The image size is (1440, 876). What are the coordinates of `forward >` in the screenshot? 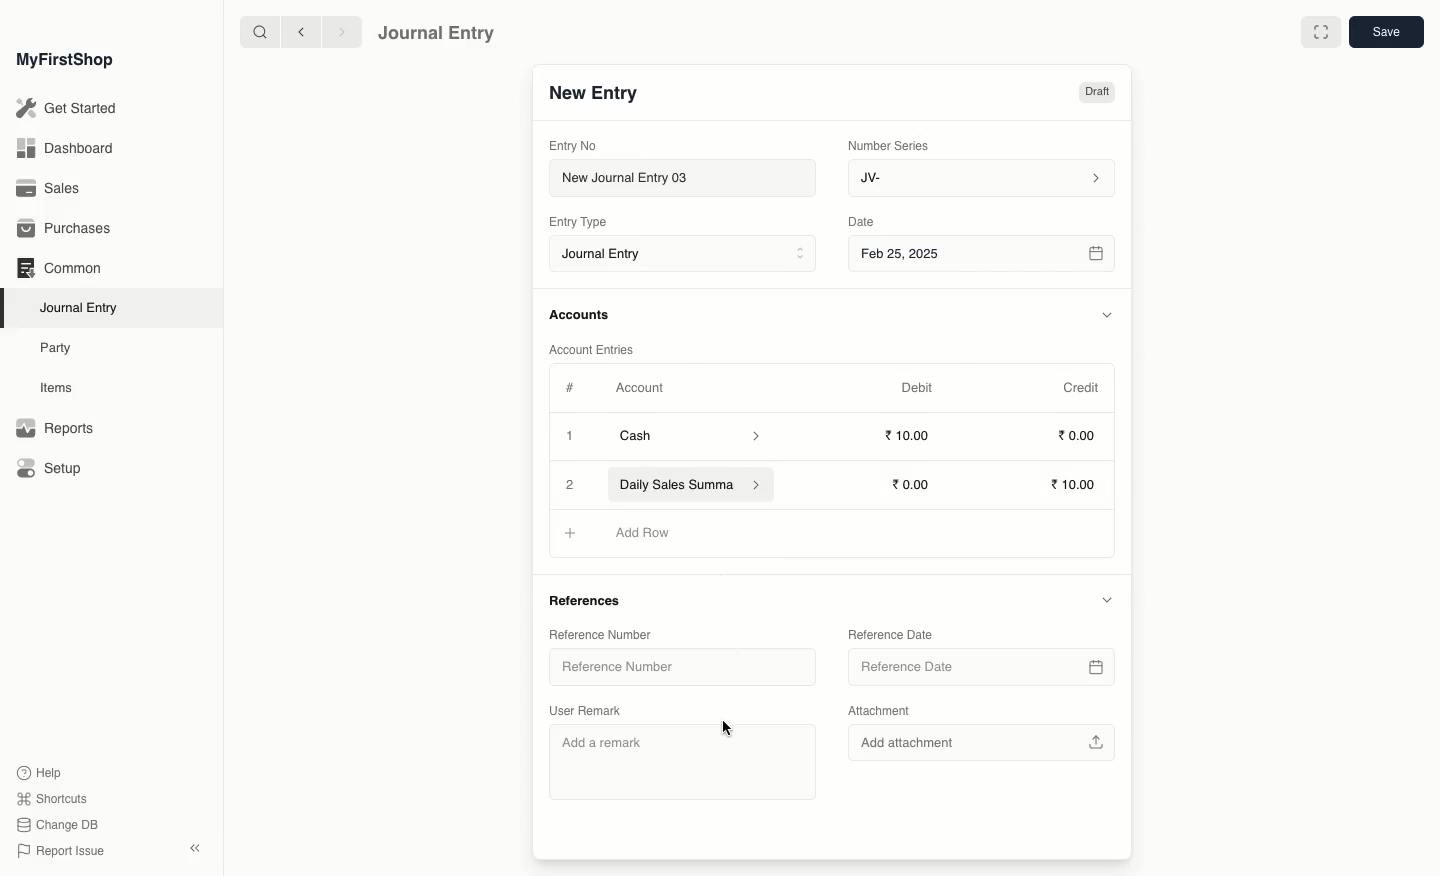 It's located at (337, 31).